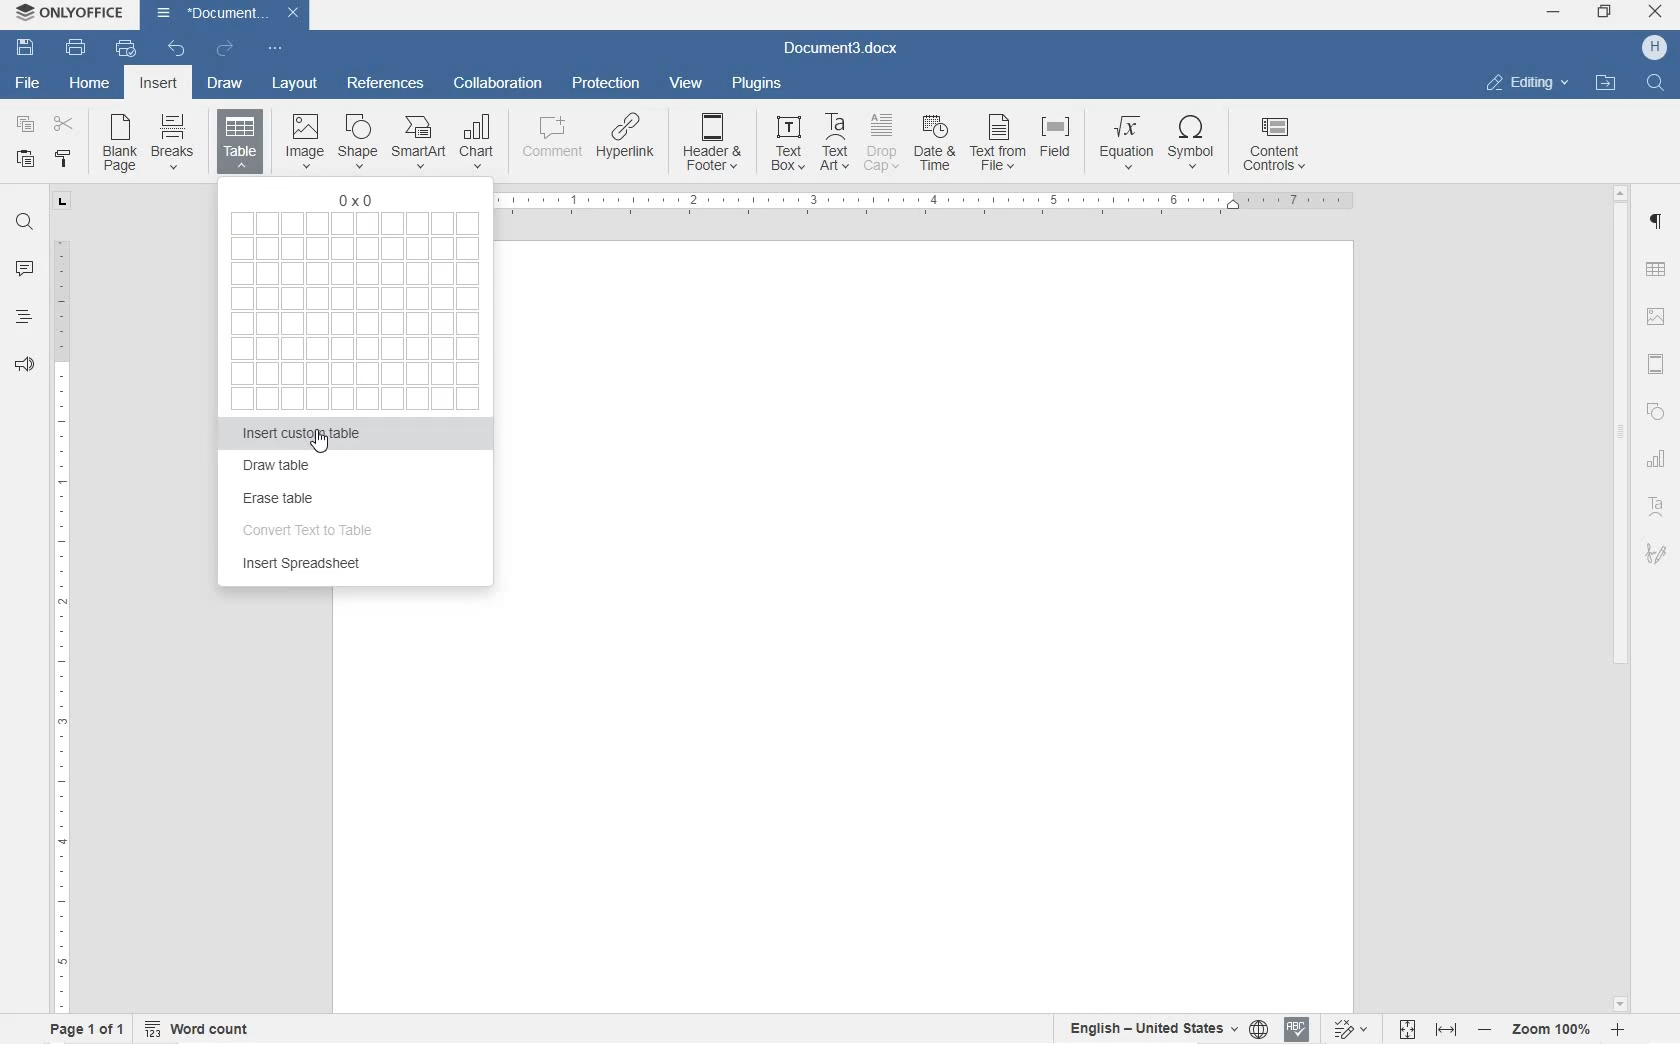  Describe the element at coordinates (228, 13) in the screenshot. I see `Document3.docx` at that location.